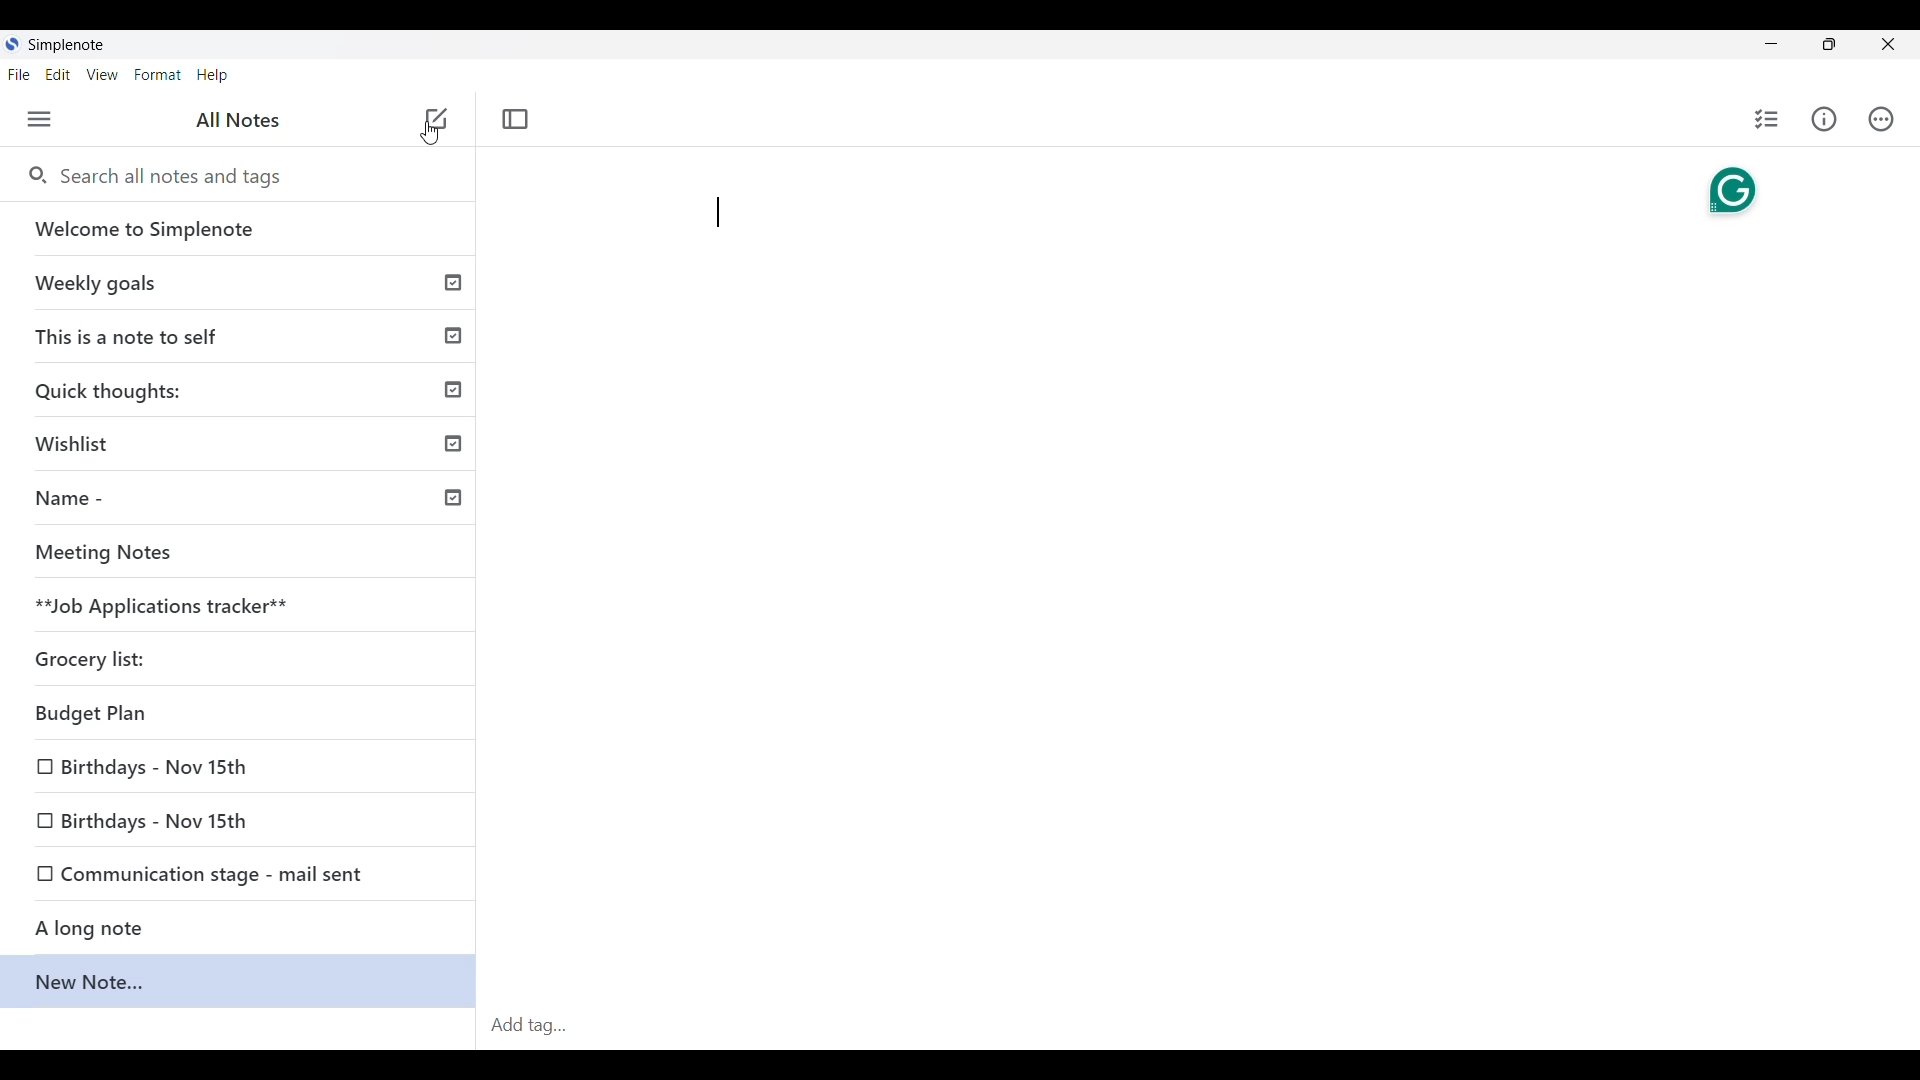 Image resolution: width=1920 pixels, height=1080 pixels. Describe the element at coordinates (240, 229) in the screenshot. I see `Welcome to Simplenote` at that location.